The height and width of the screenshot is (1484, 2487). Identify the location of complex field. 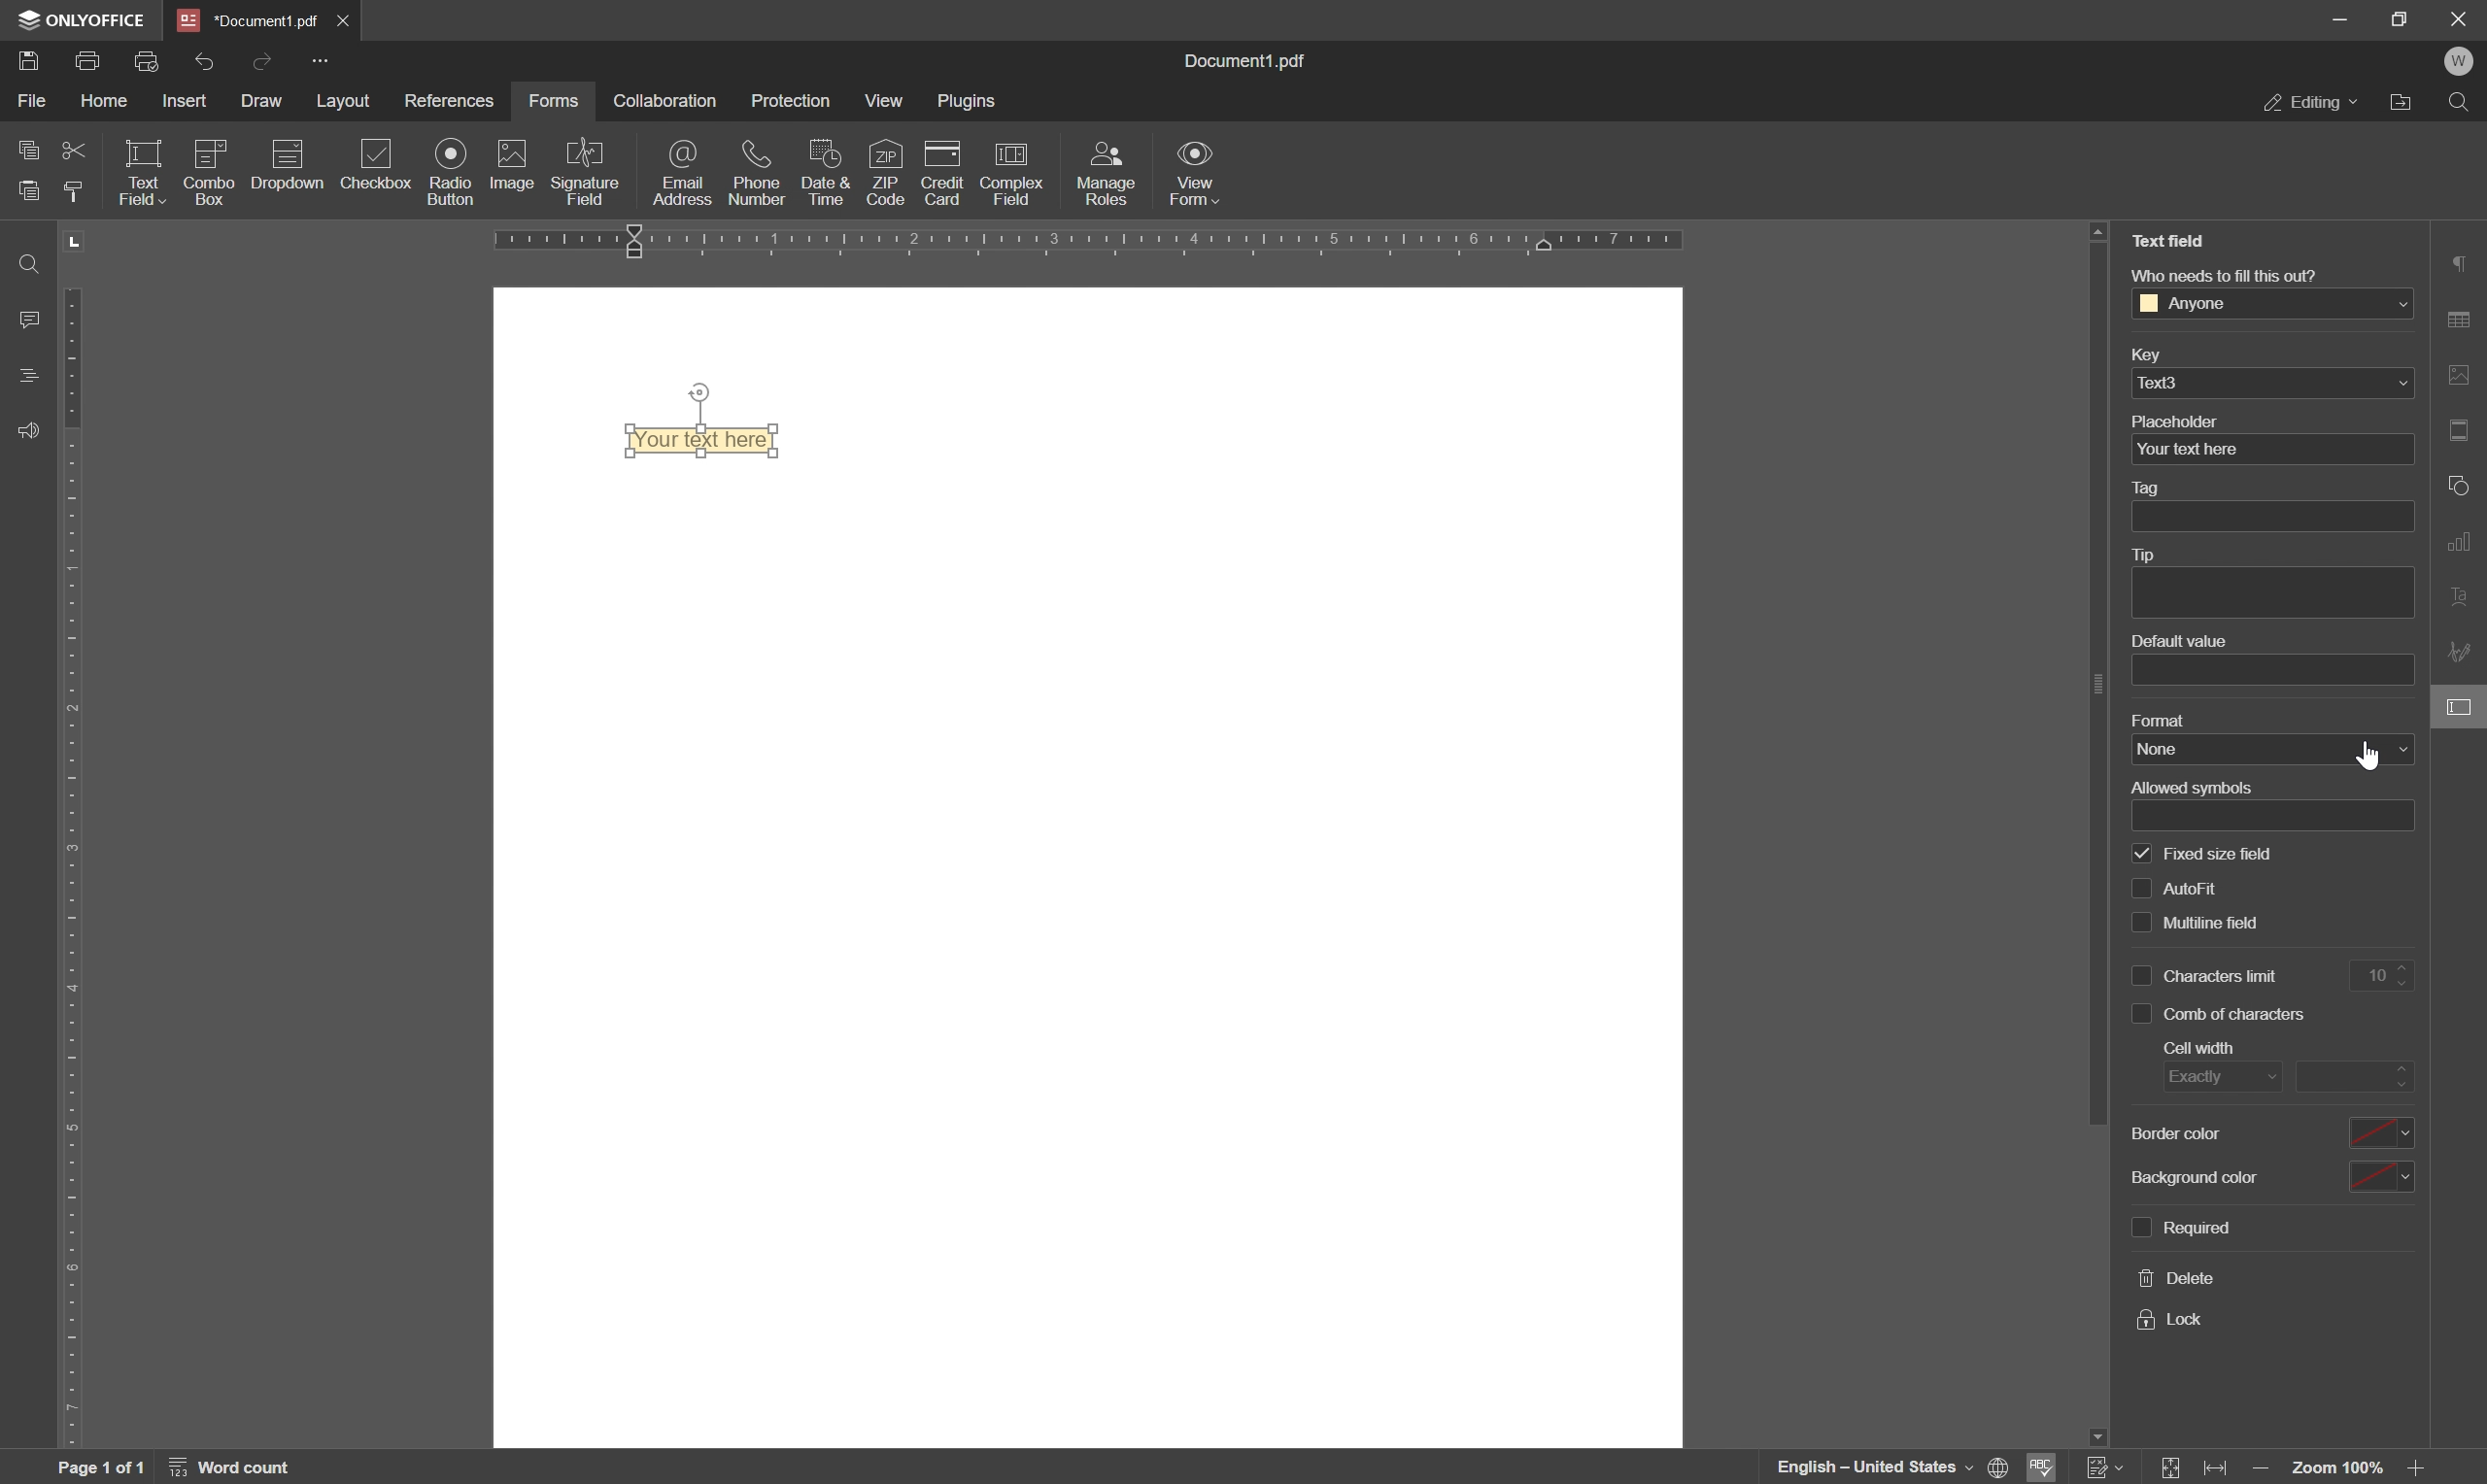
(1010, 175).